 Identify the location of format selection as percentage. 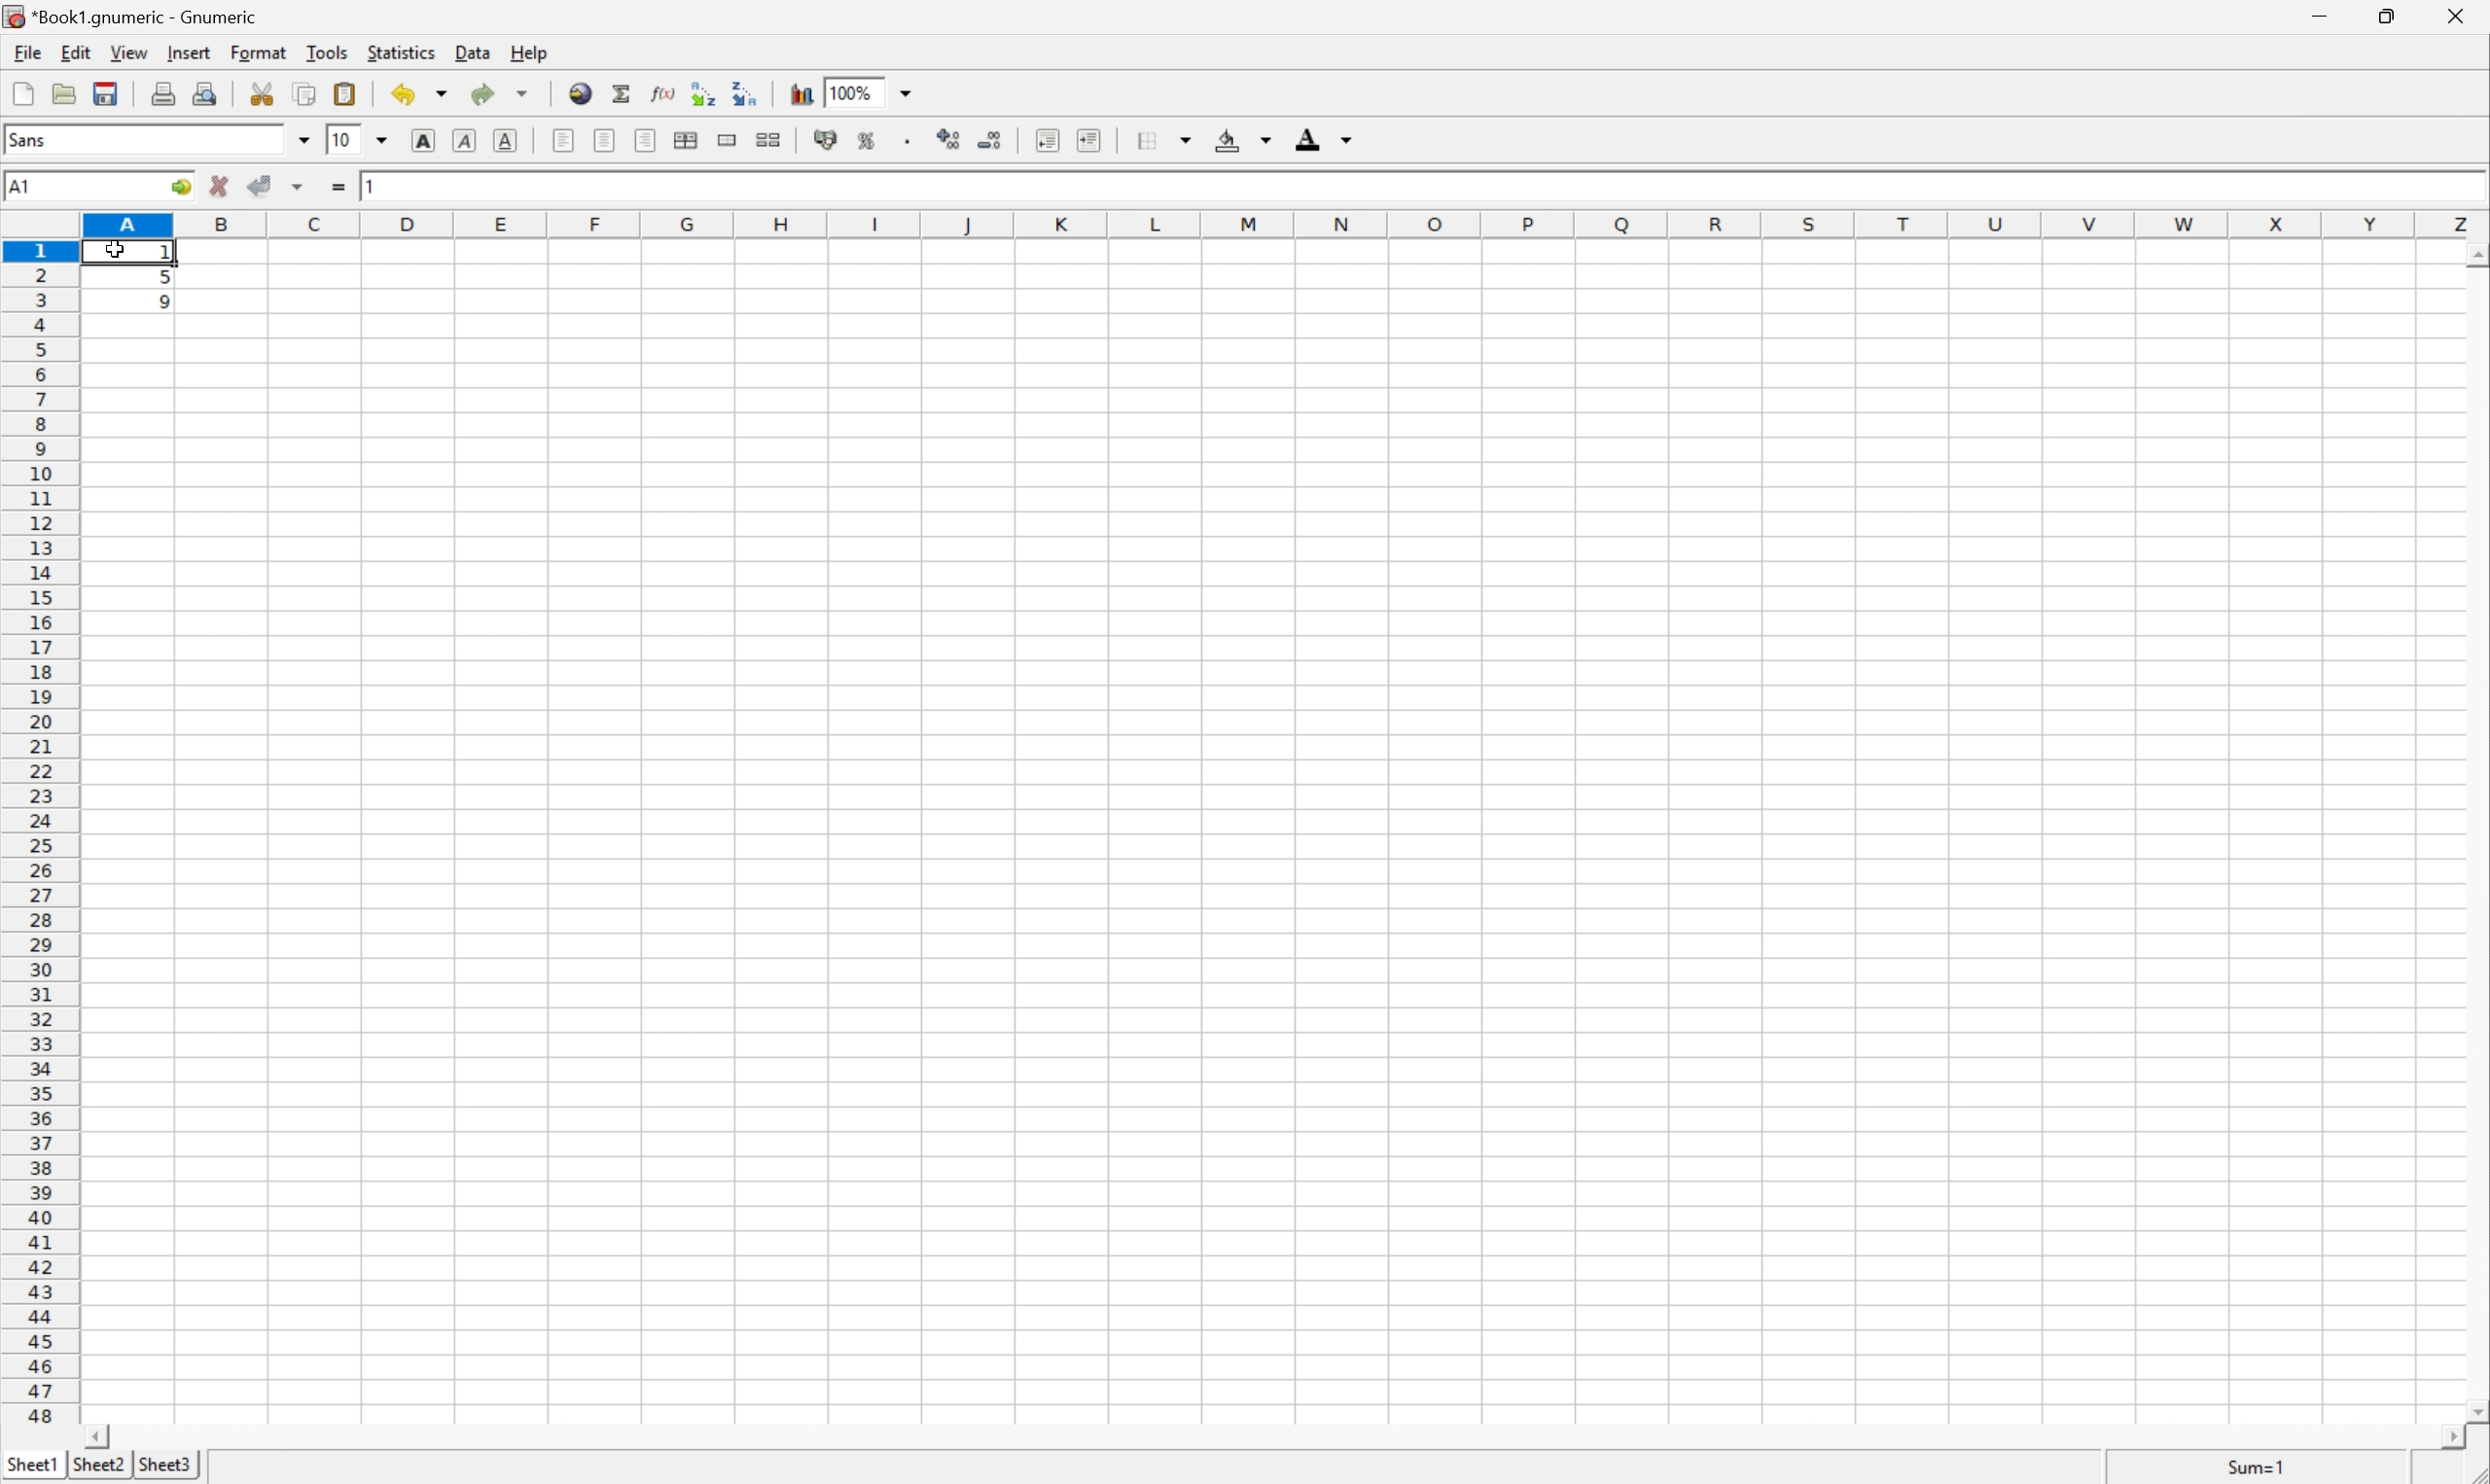
(867, 140).